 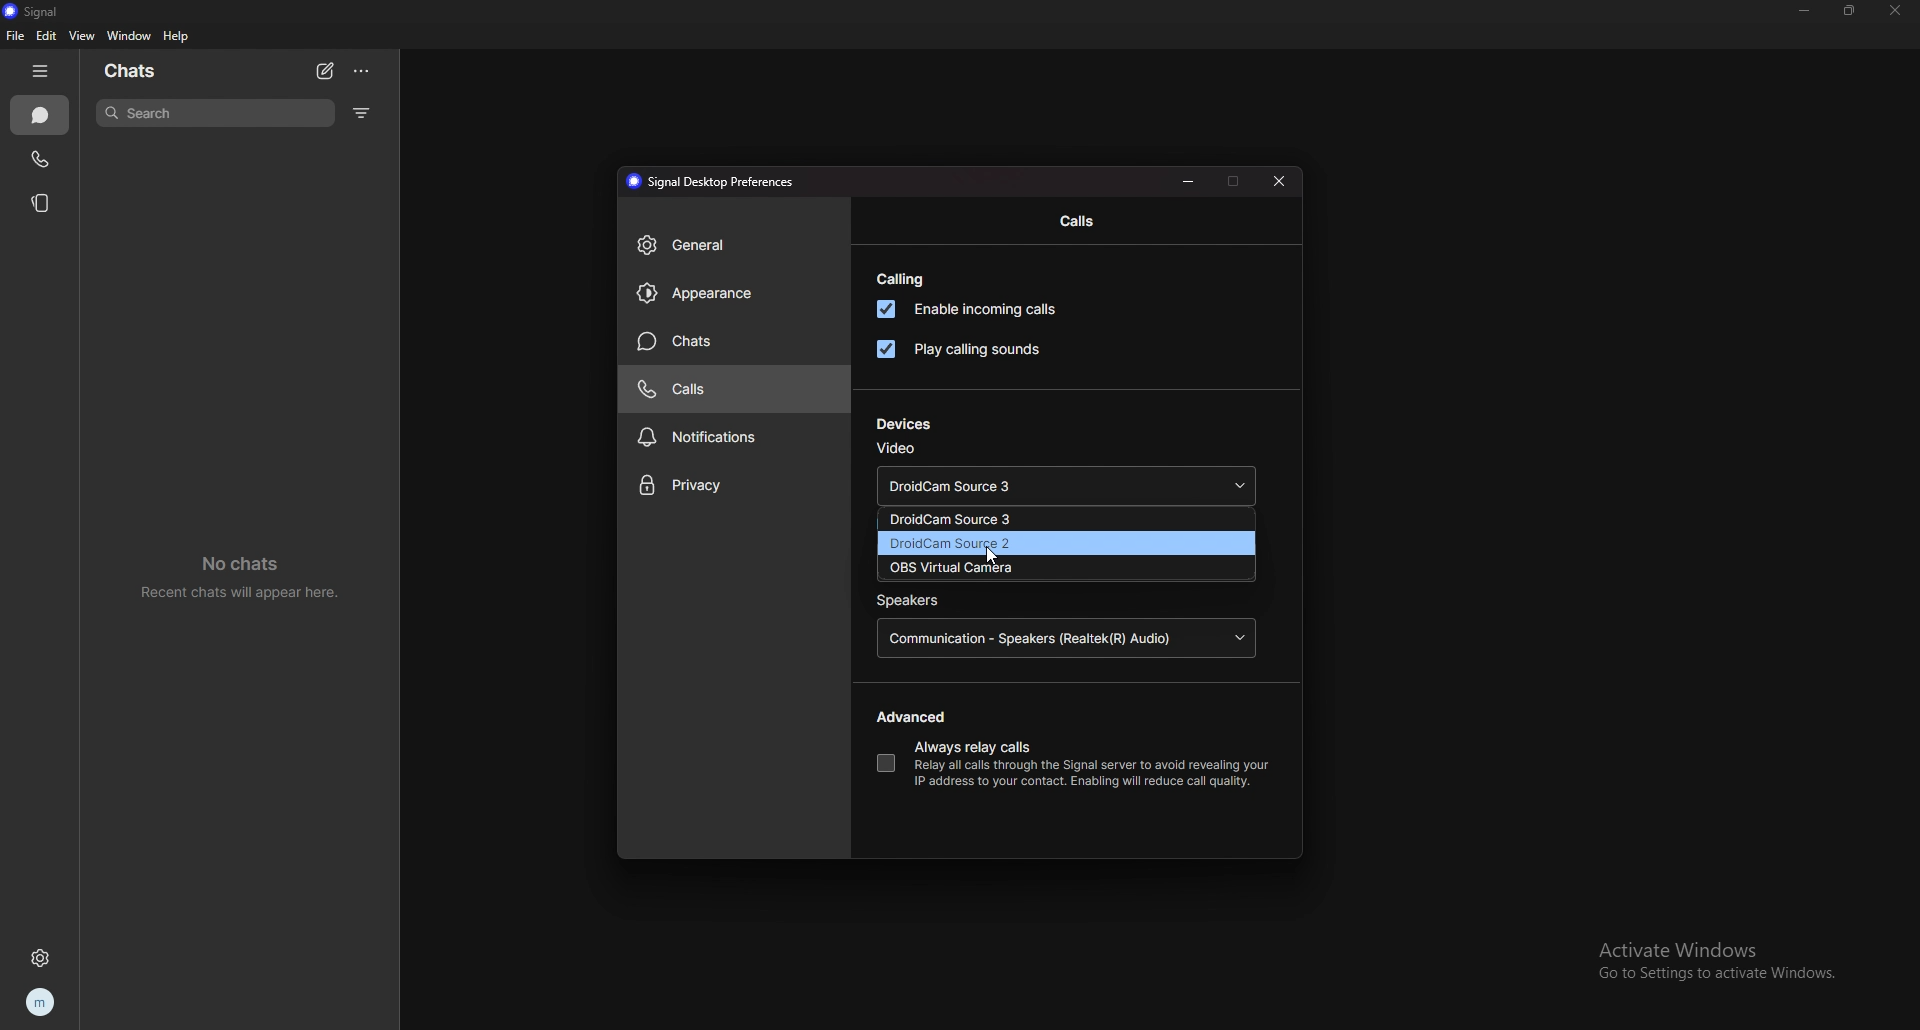 I want to click on preferences, so click(x=708, y=182).